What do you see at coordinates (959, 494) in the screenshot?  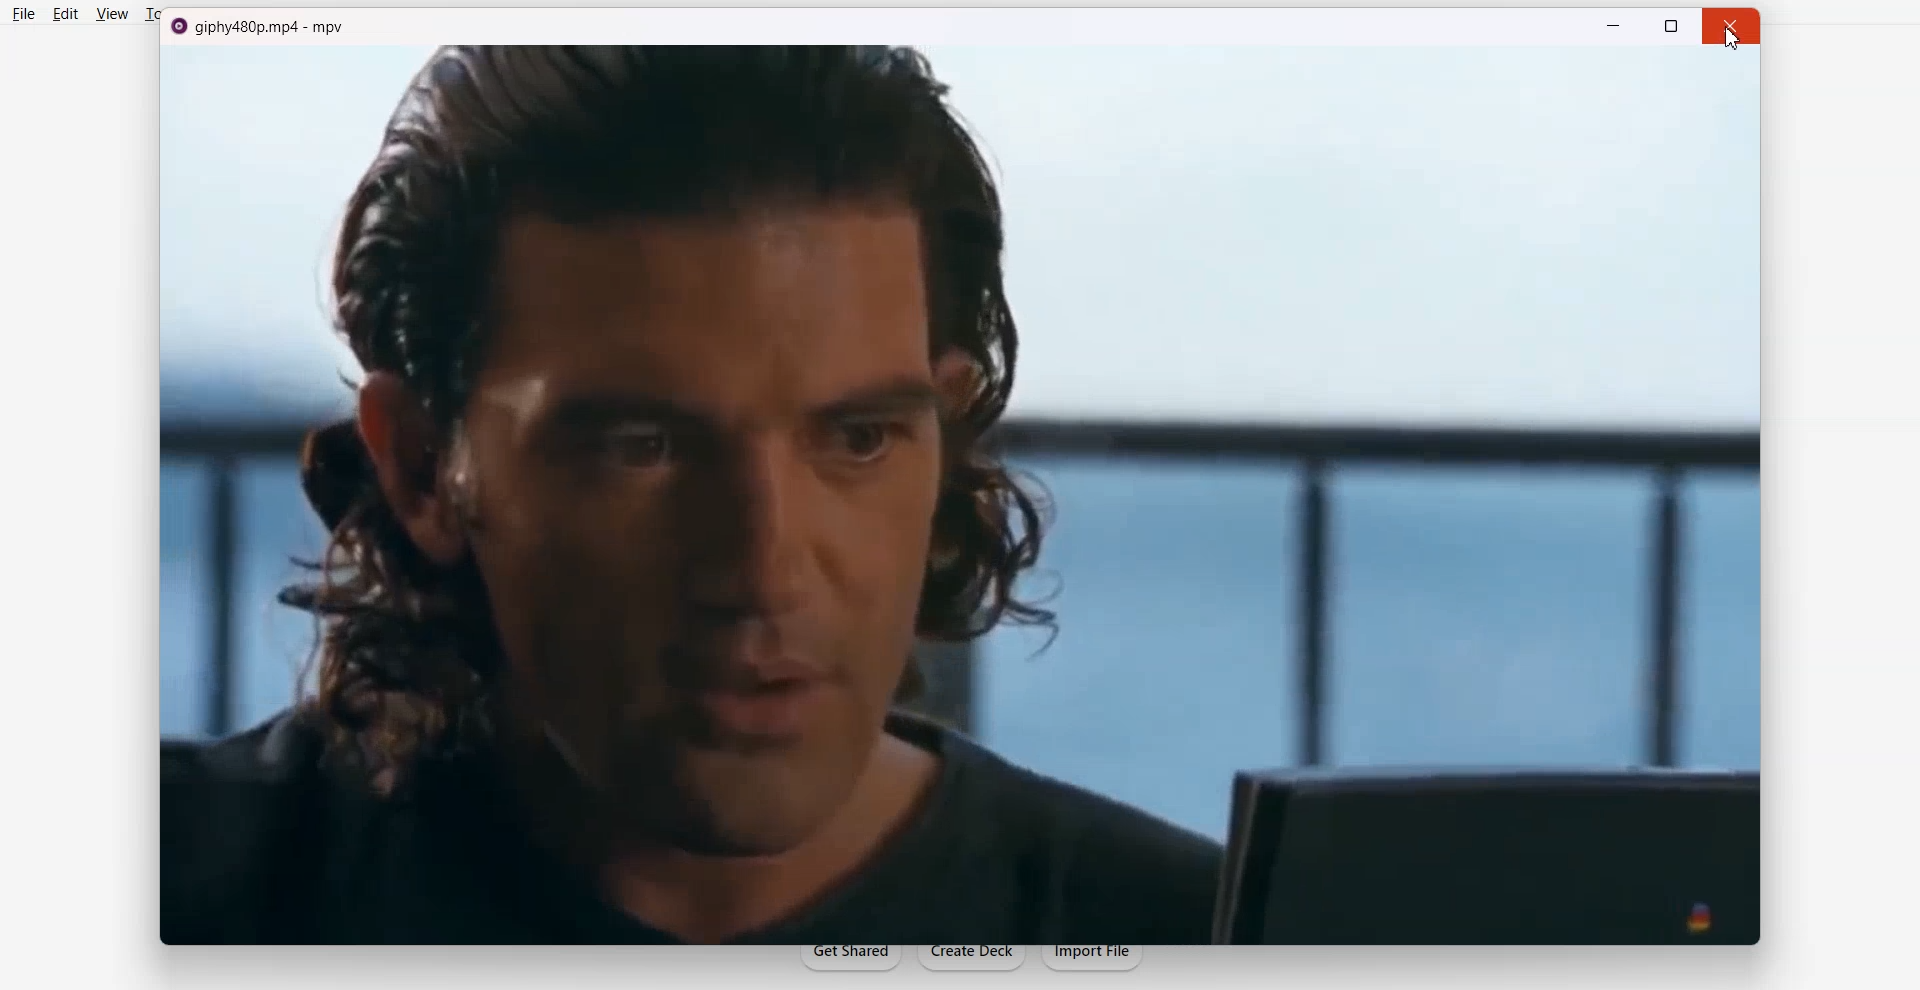 I see `File Preview` at bounding box center [959, 494].